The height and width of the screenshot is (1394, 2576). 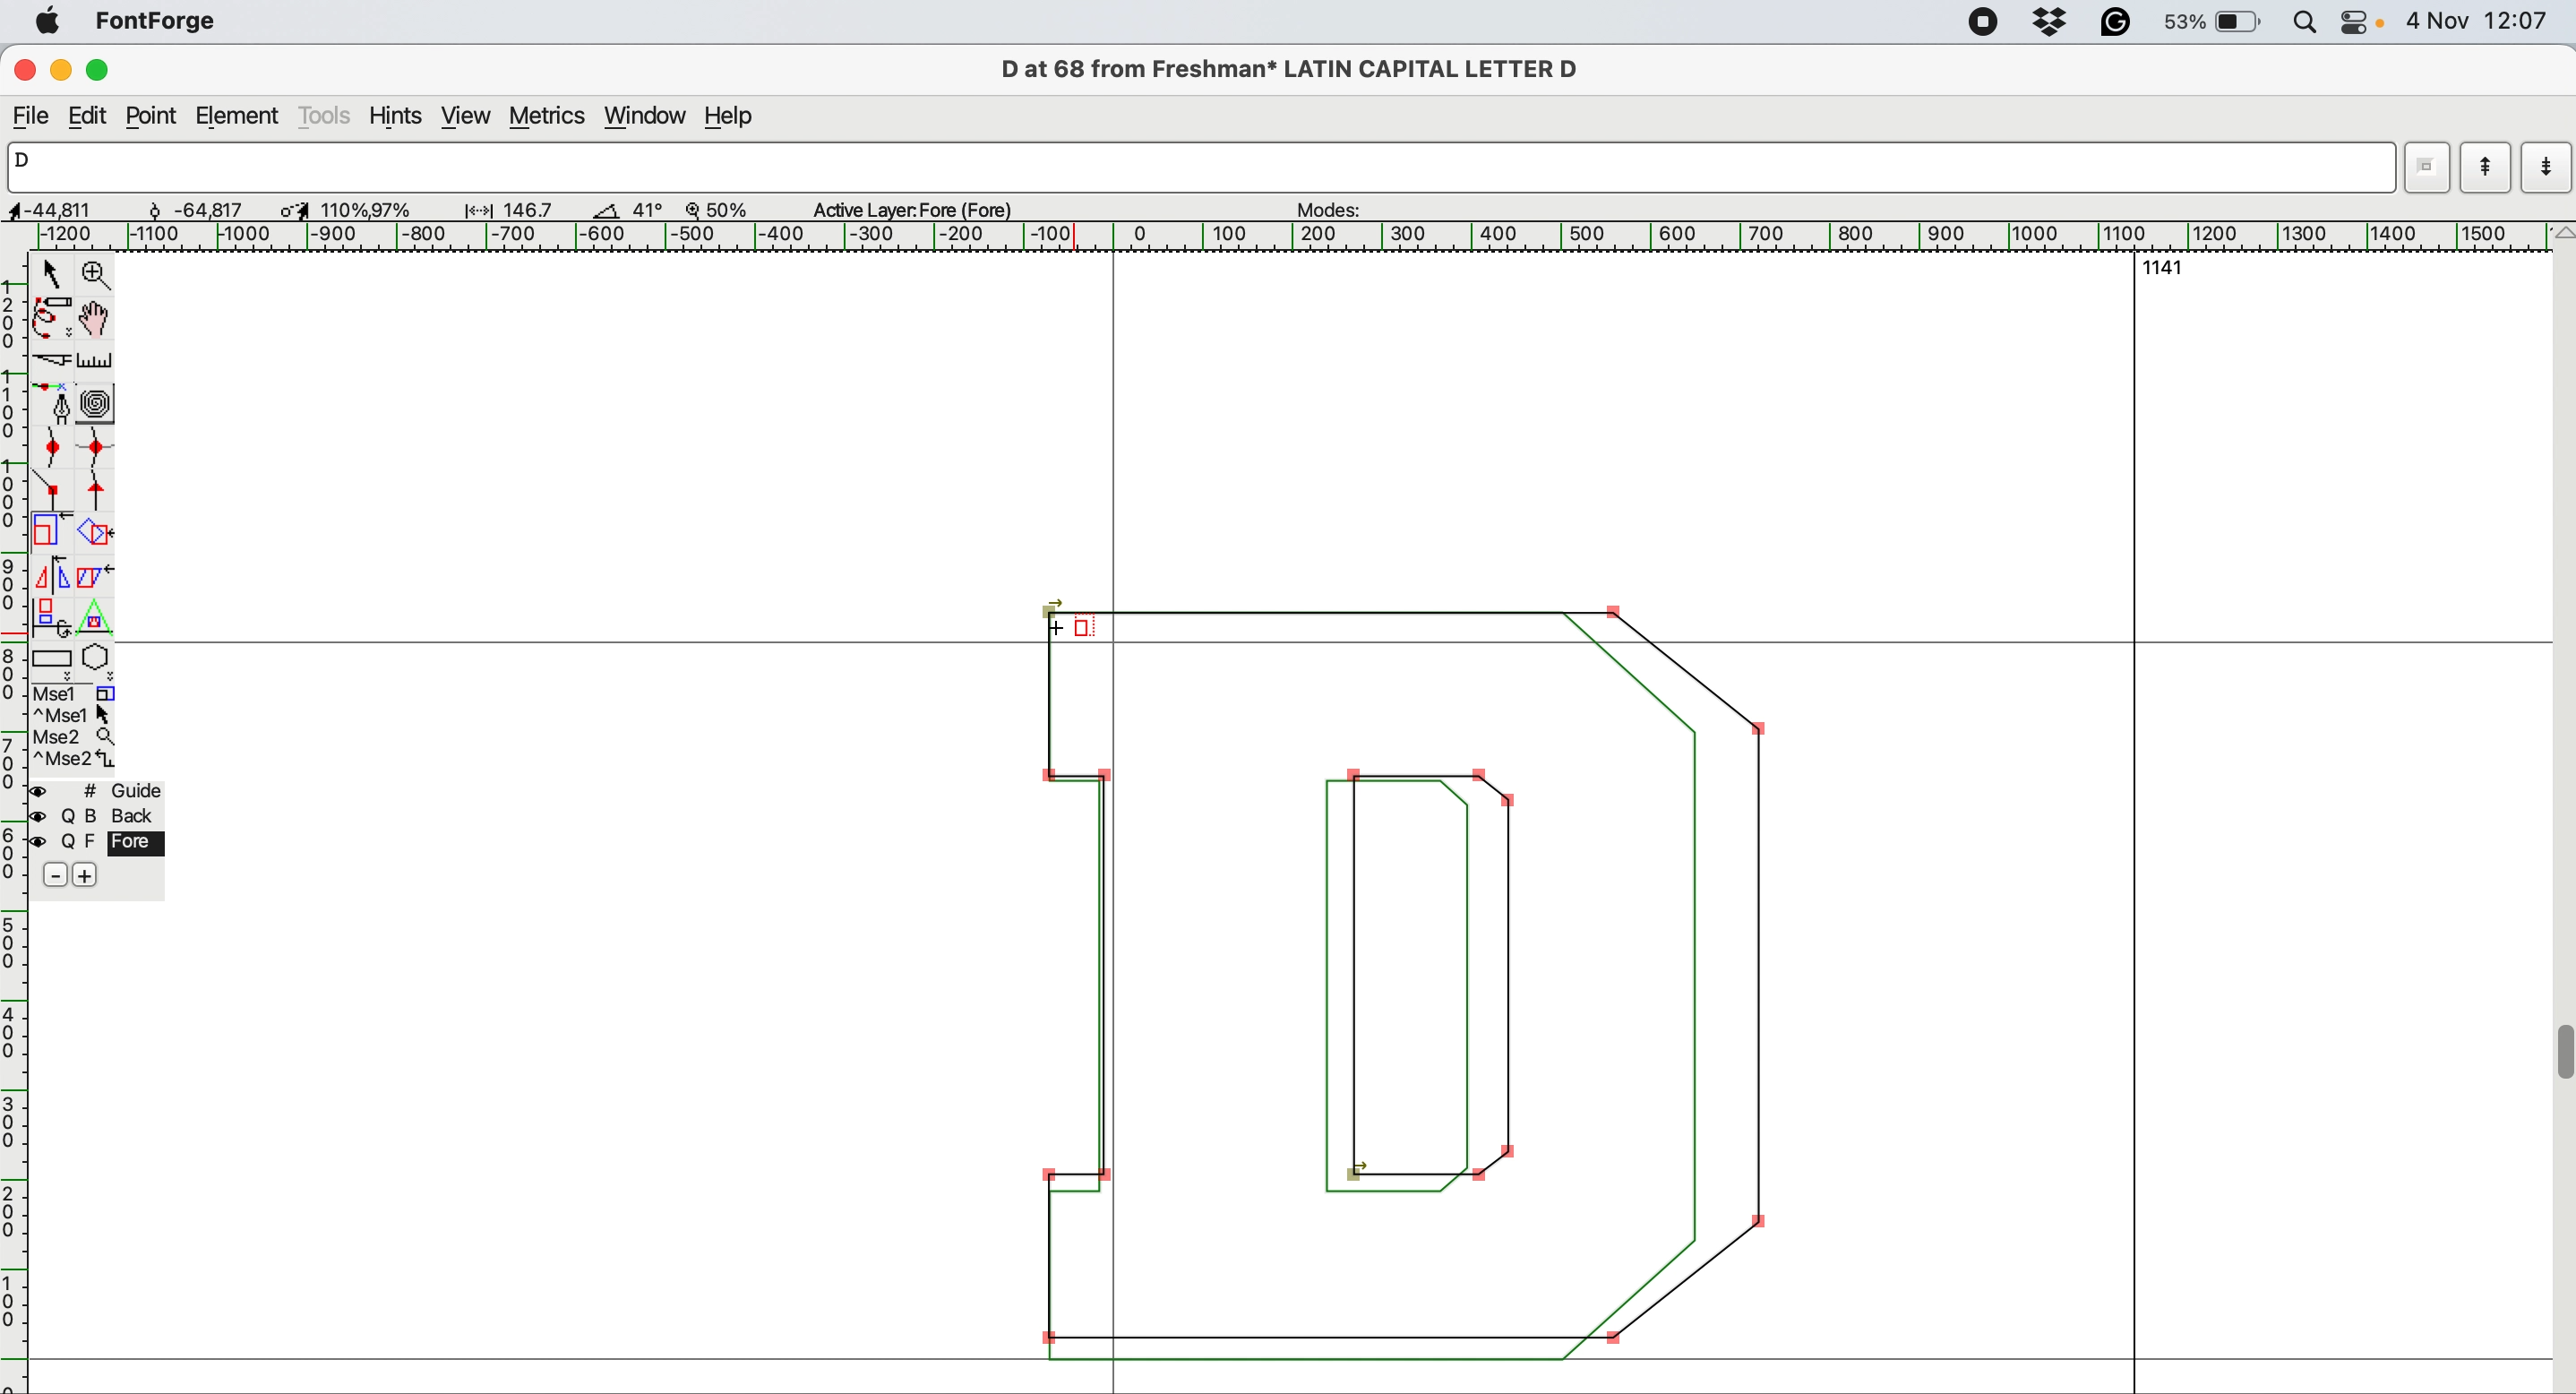 What do you see at coordinates (77, 714) in the screenshot?
I see `^Mse1` at bounding box center [77, 714].